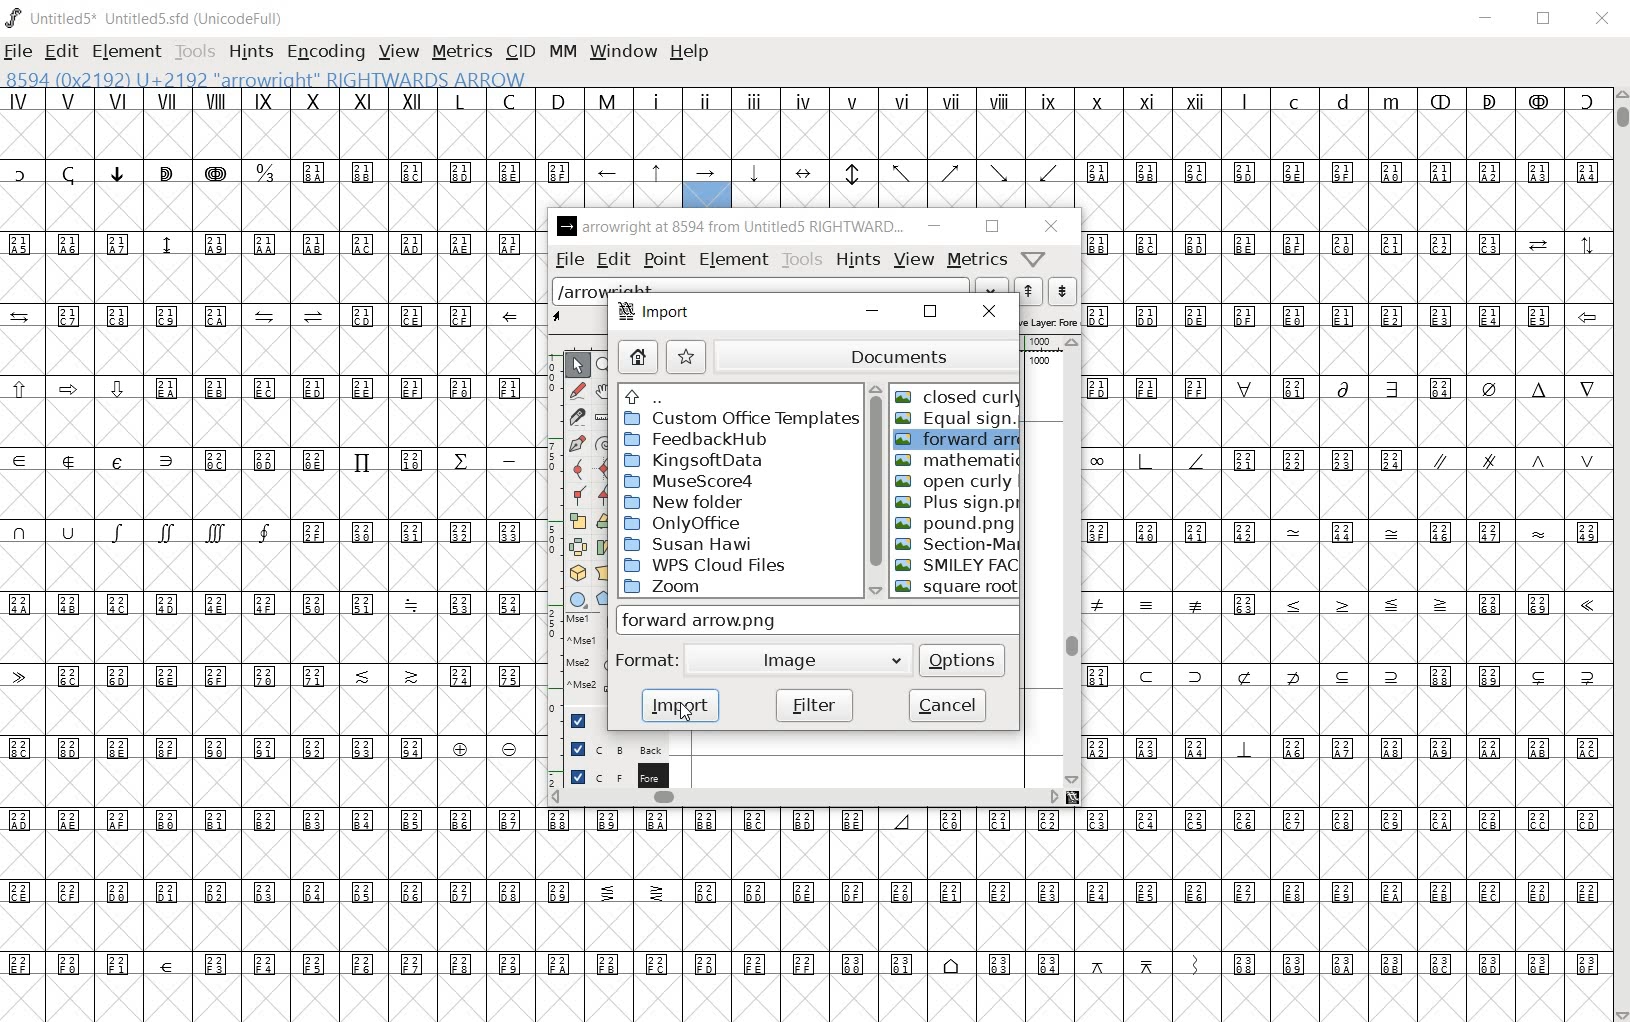  What do you see at coordinates (698, 461) in the screenshot?
I see `KingsoftData` at bounding box center [698, 461].